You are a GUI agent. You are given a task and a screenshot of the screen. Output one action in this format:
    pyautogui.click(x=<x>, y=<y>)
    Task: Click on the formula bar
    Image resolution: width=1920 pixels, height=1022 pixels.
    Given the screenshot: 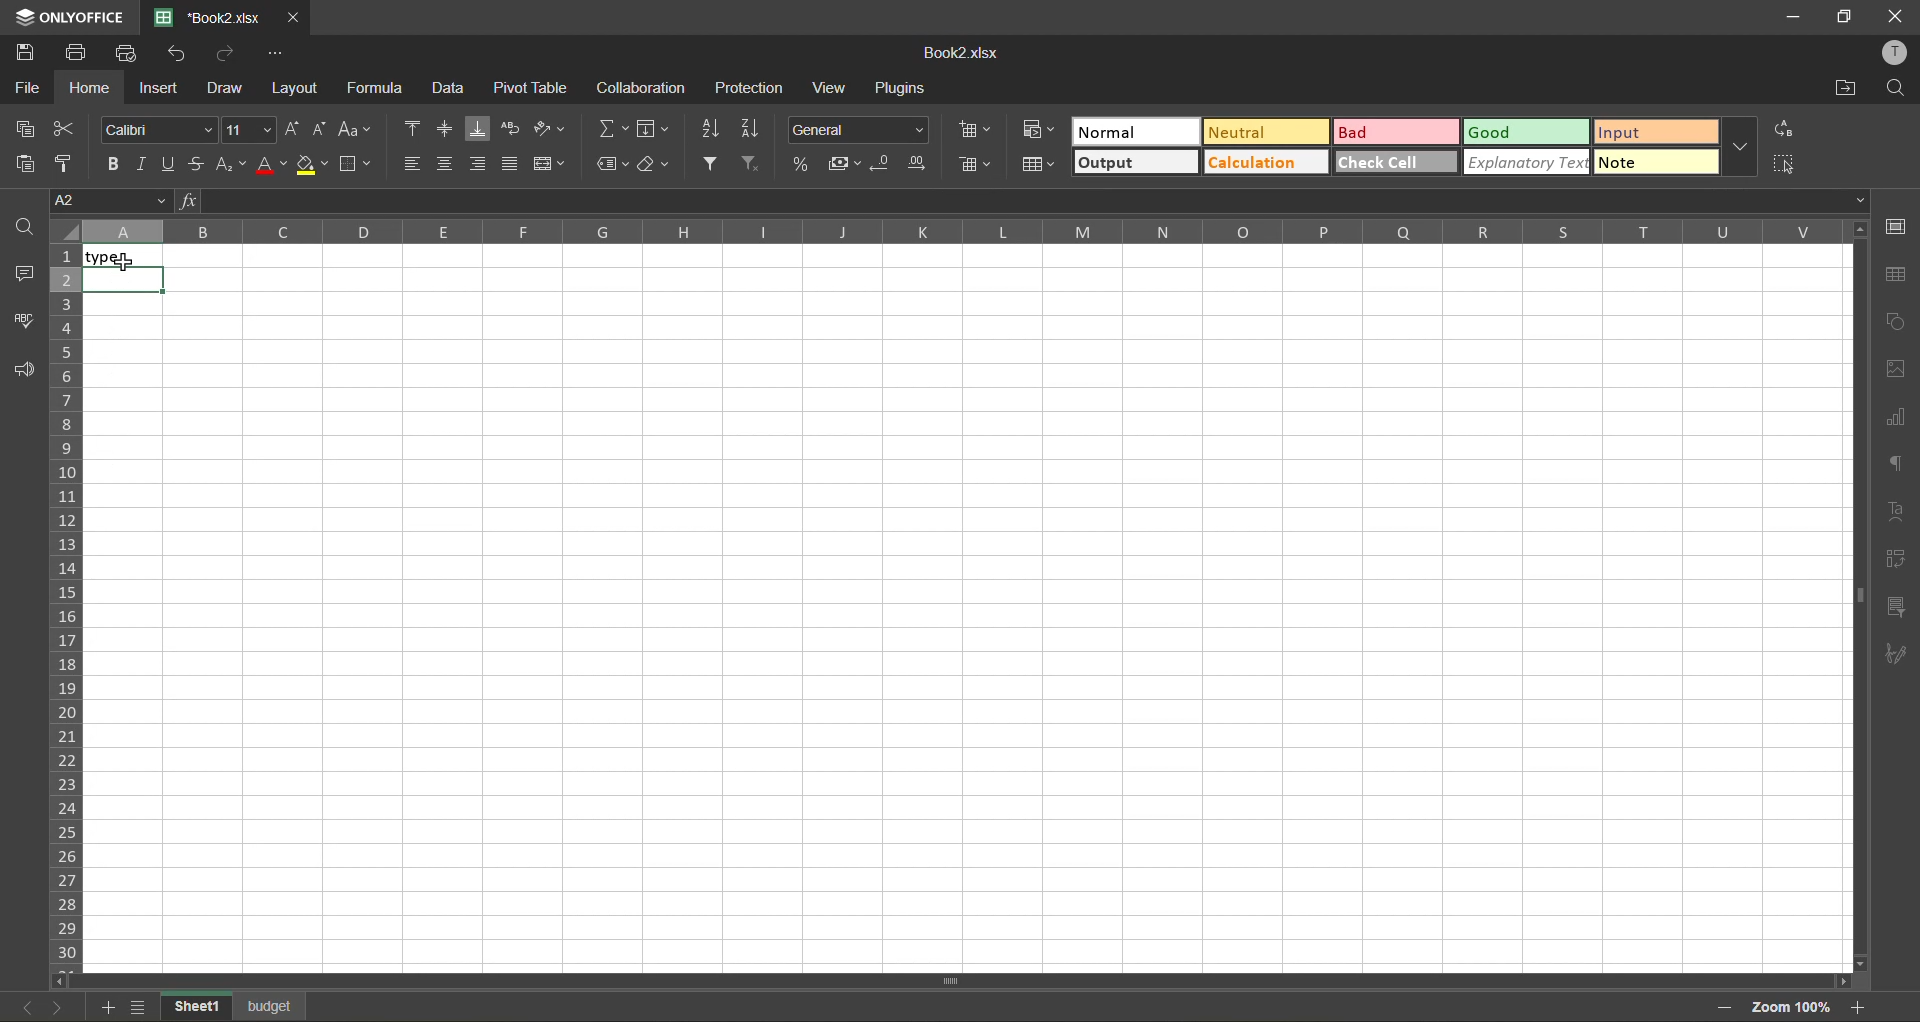 What is the action you would take?
    pyautogui.click(x=1024, y=201)
    